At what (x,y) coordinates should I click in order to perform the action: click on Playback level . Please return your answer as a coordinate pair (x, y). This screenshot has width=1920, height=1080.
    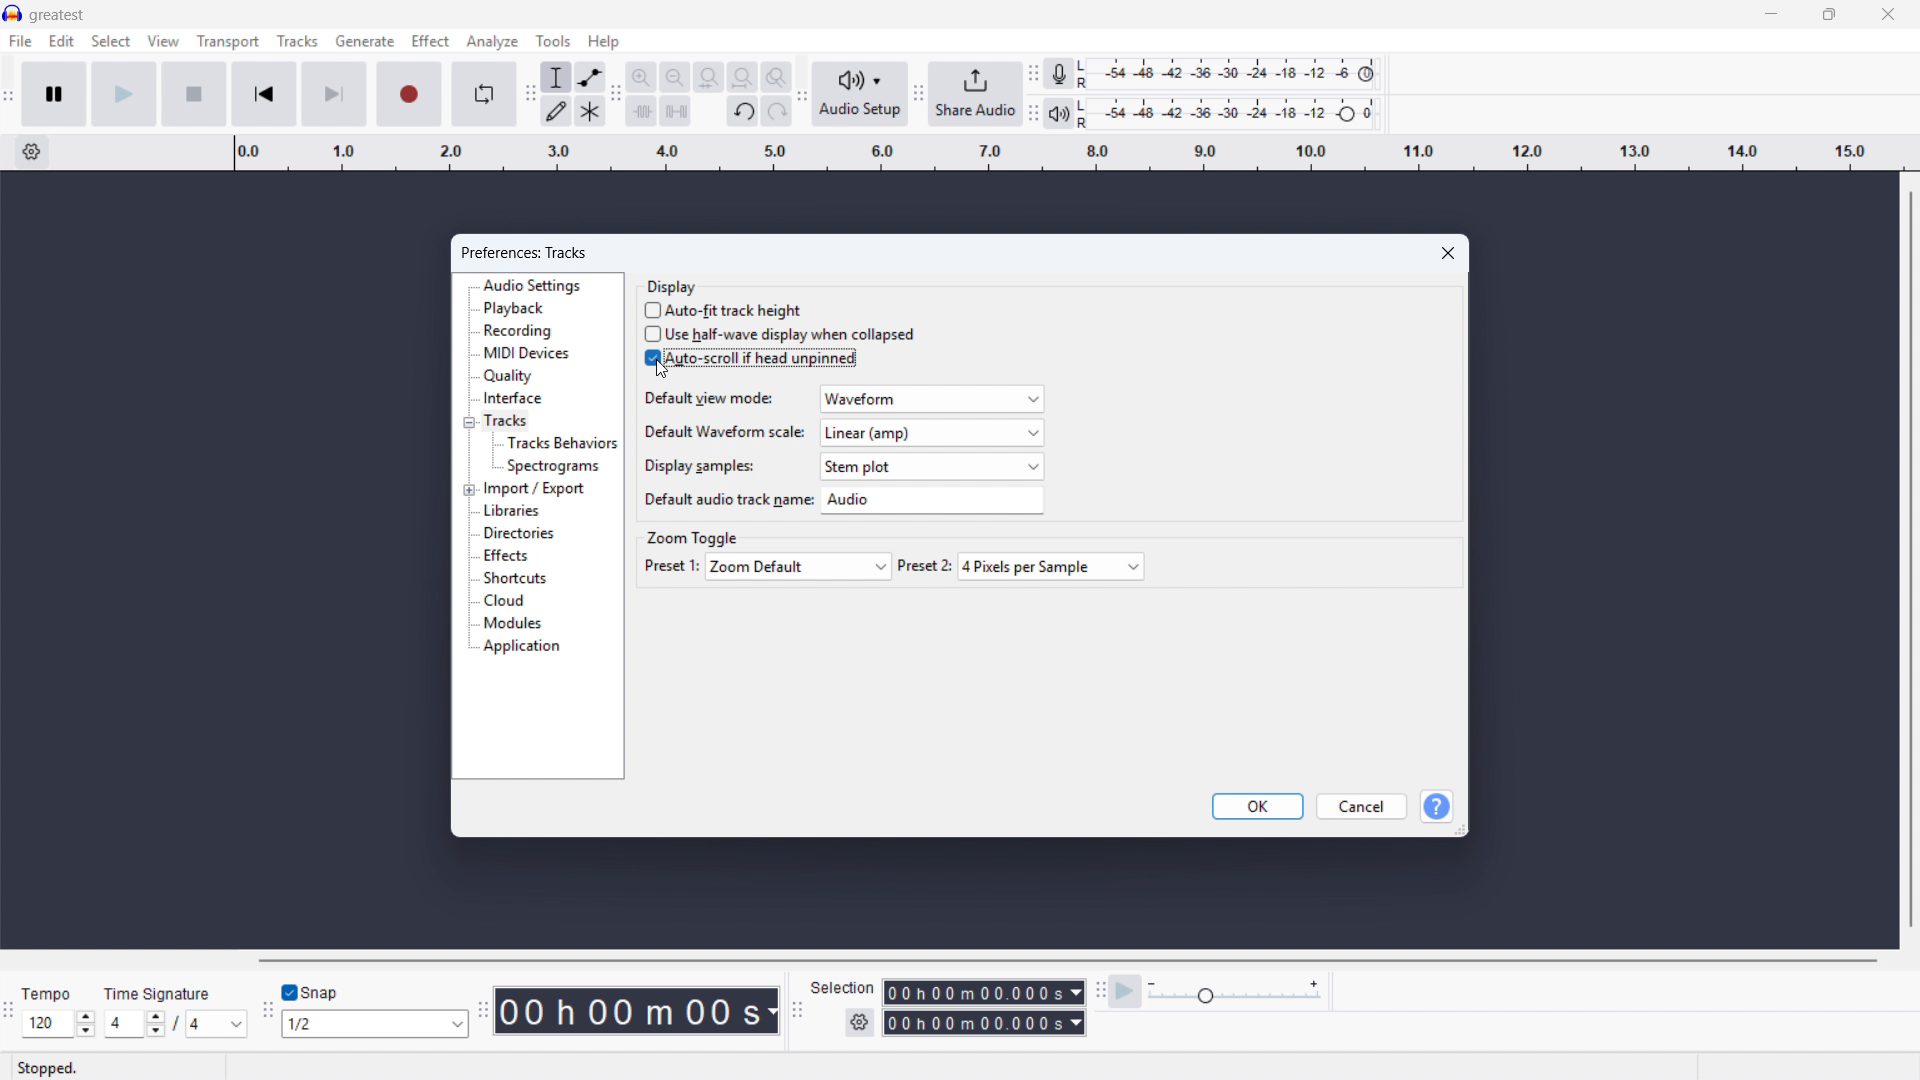
    Looking at the image, I should click on (1234, 112).